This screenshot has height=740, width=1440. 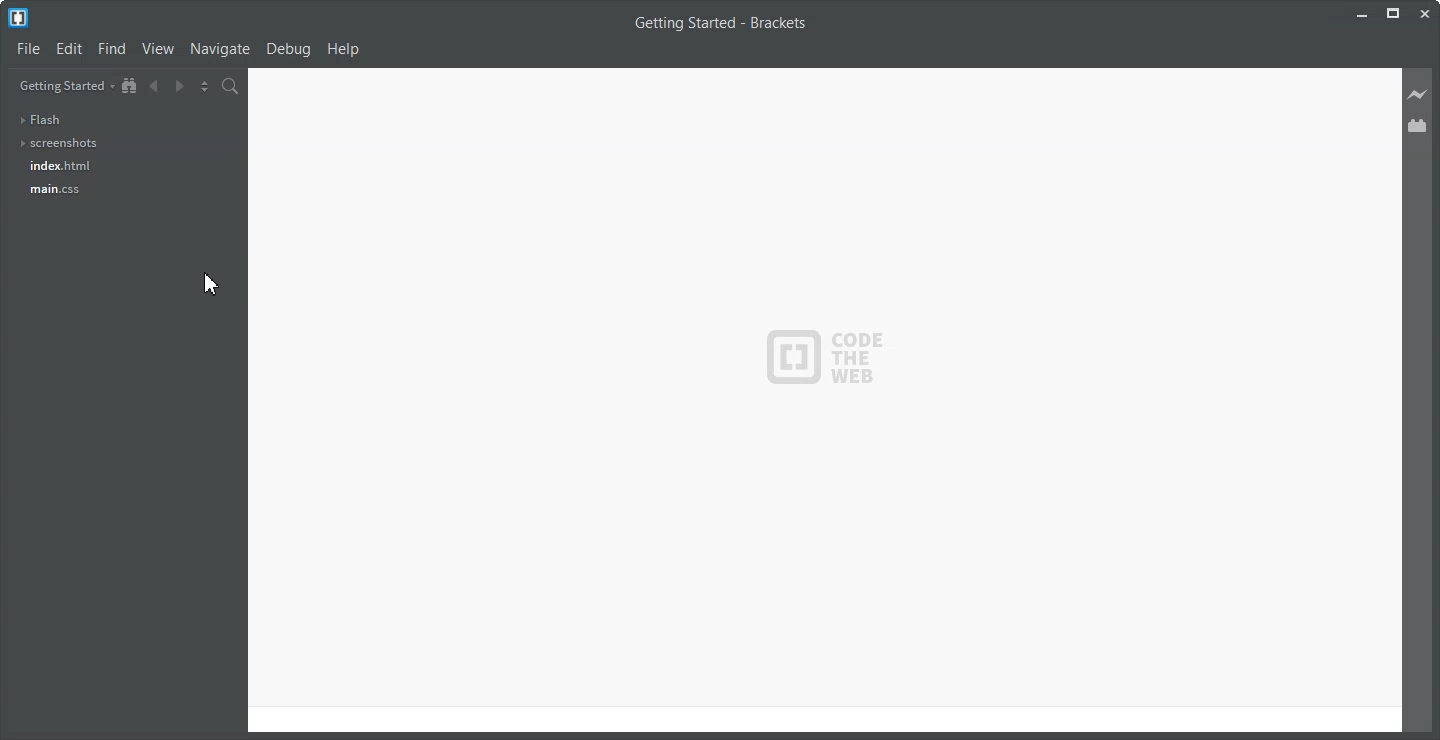 I want to click on Getting Started - Brackets, so click(x=720, y=24).